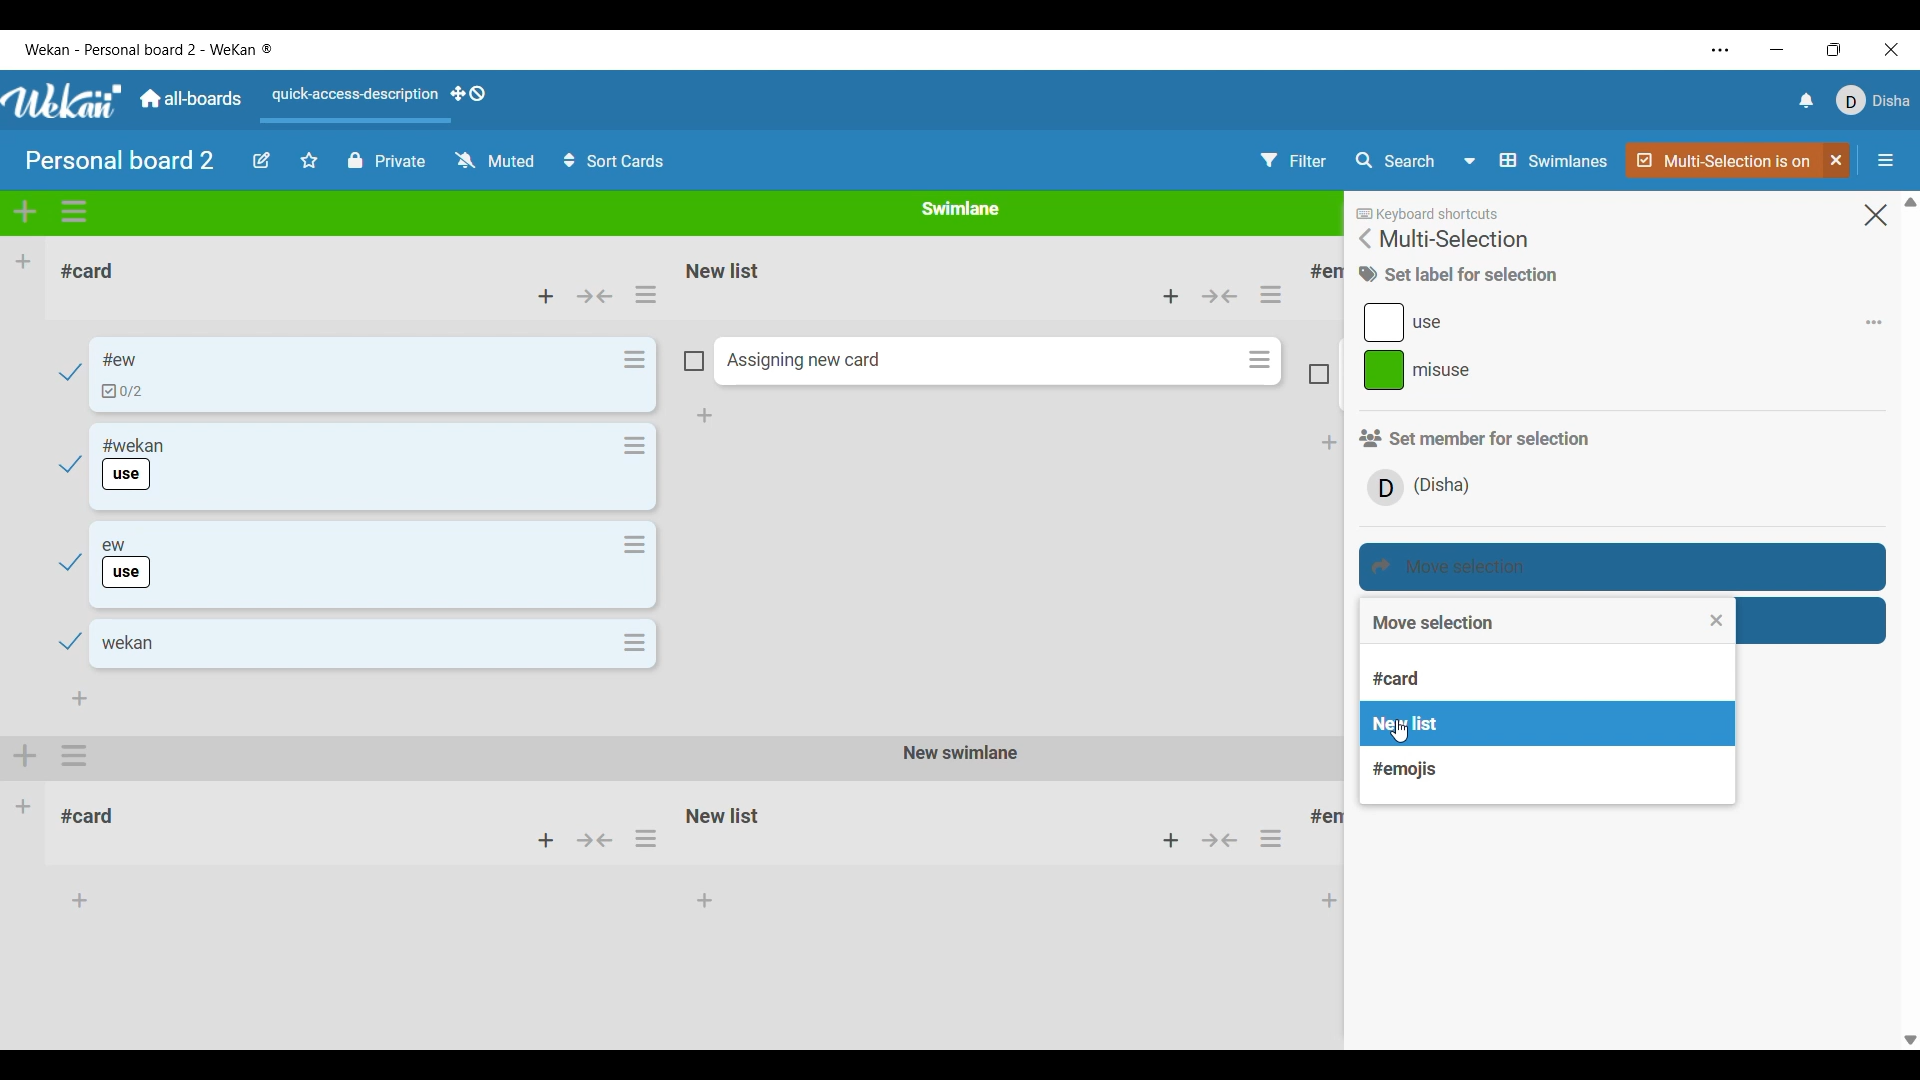 This screenshot has width=1920, height=1080. What do you see at coordinates (190, 99) in the screenshot?
I see `Go to main dashboard` at bounding box center [190, 99].